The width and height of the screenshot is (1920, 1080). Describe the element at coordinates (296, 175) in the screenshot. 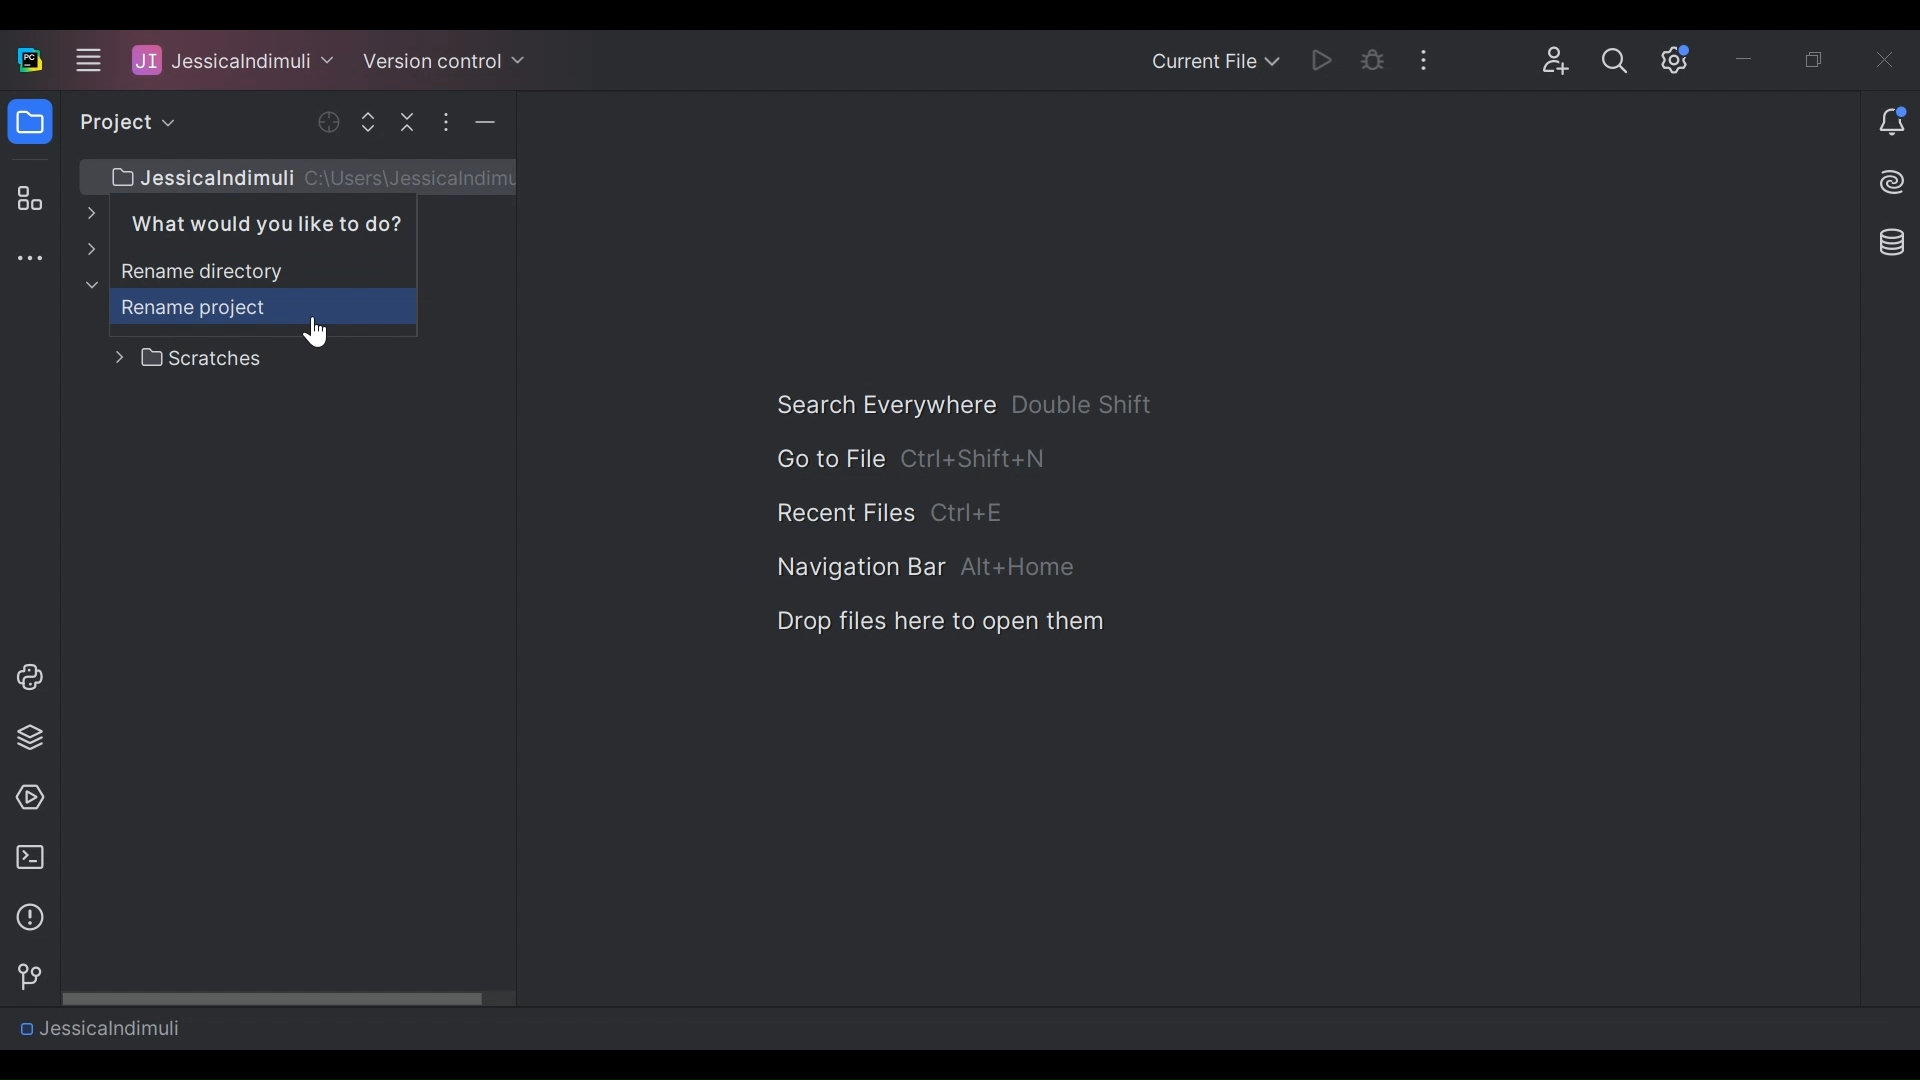

I see `current directory` at that location.